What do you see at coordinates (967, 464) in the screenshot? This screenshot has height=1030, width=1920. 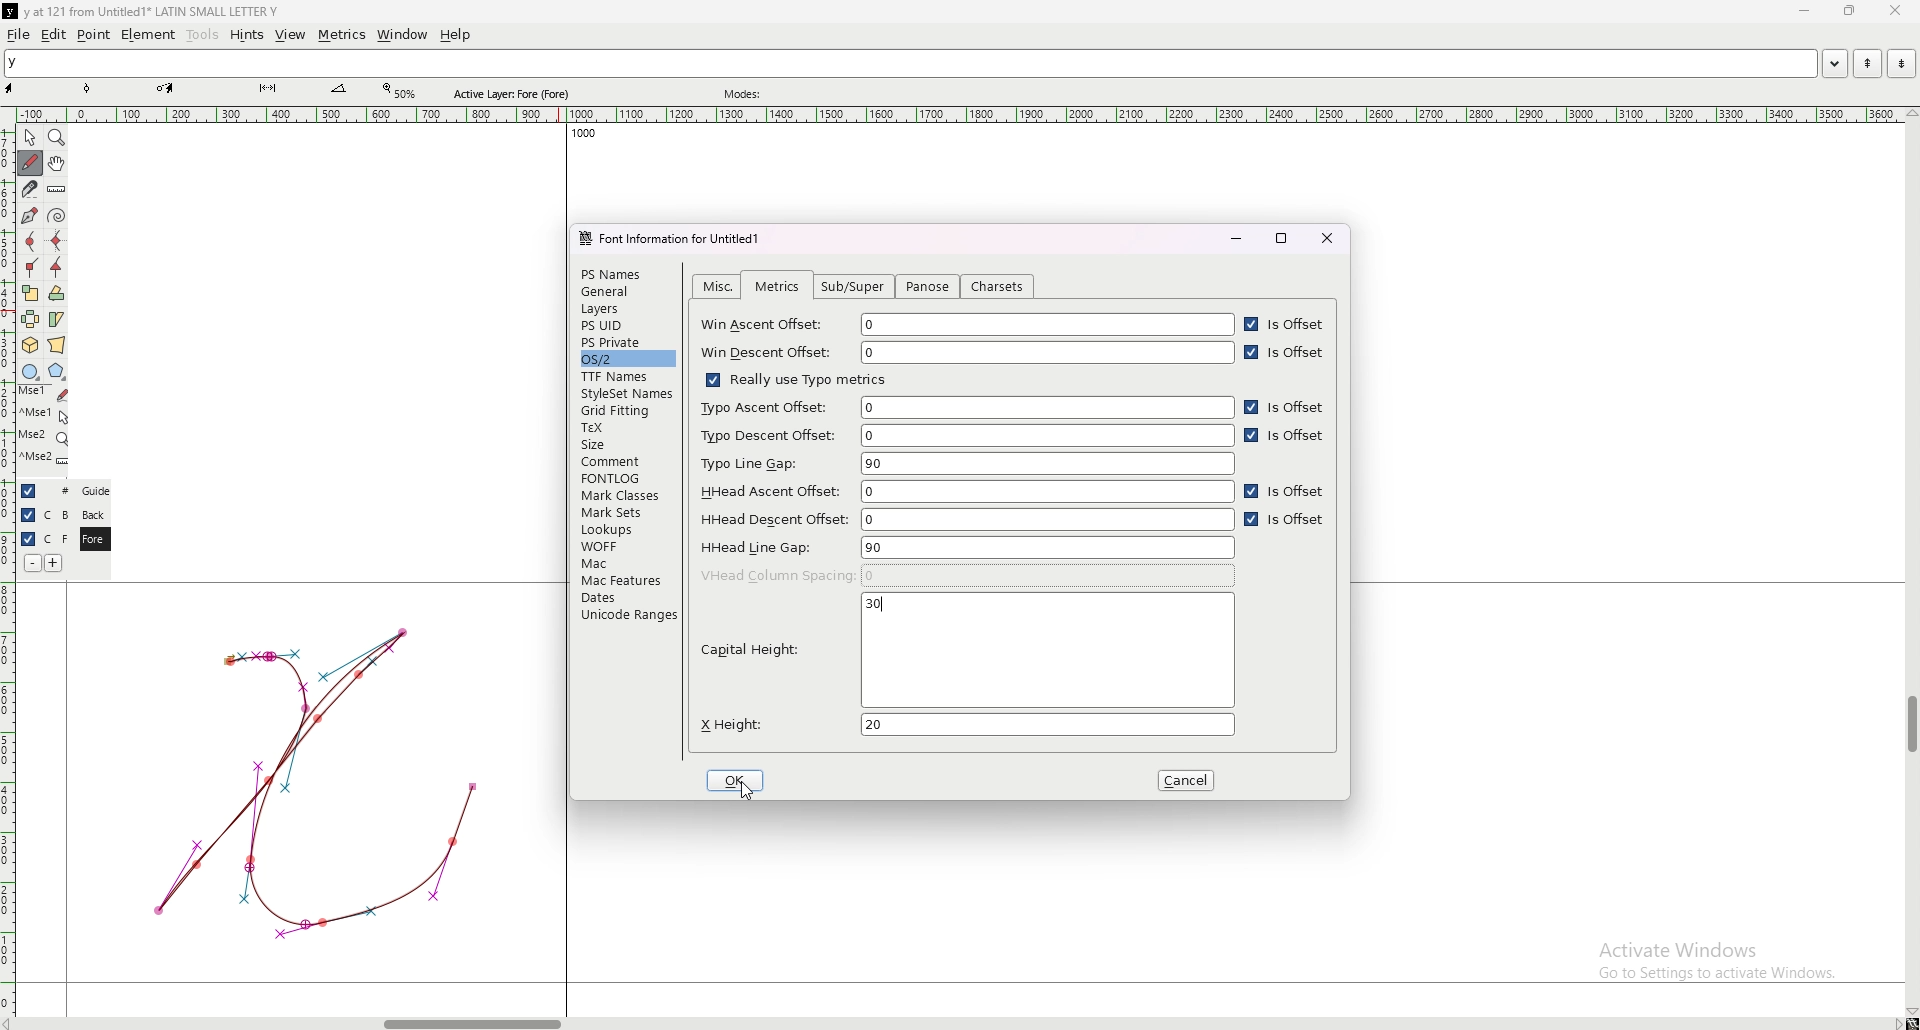 I see `typo line gap 90` at bounding box center [967, 464].